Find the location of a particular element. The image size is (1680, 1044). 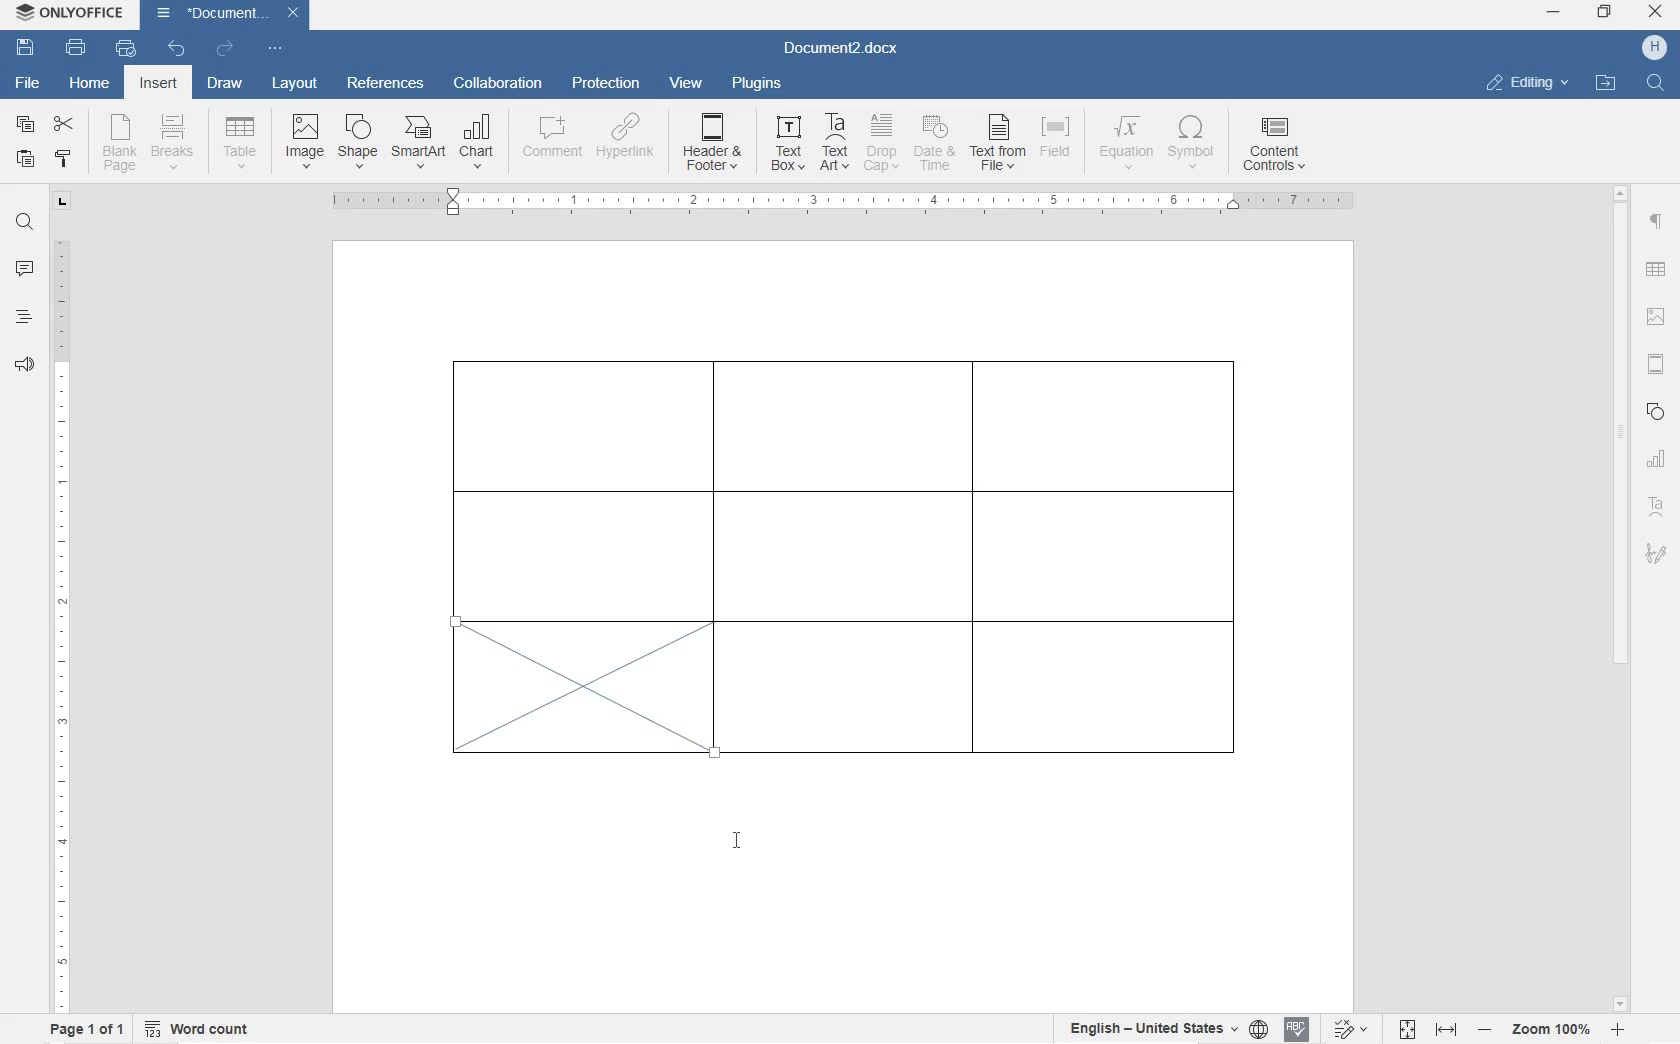

headings is located at coordinates (24, 317).